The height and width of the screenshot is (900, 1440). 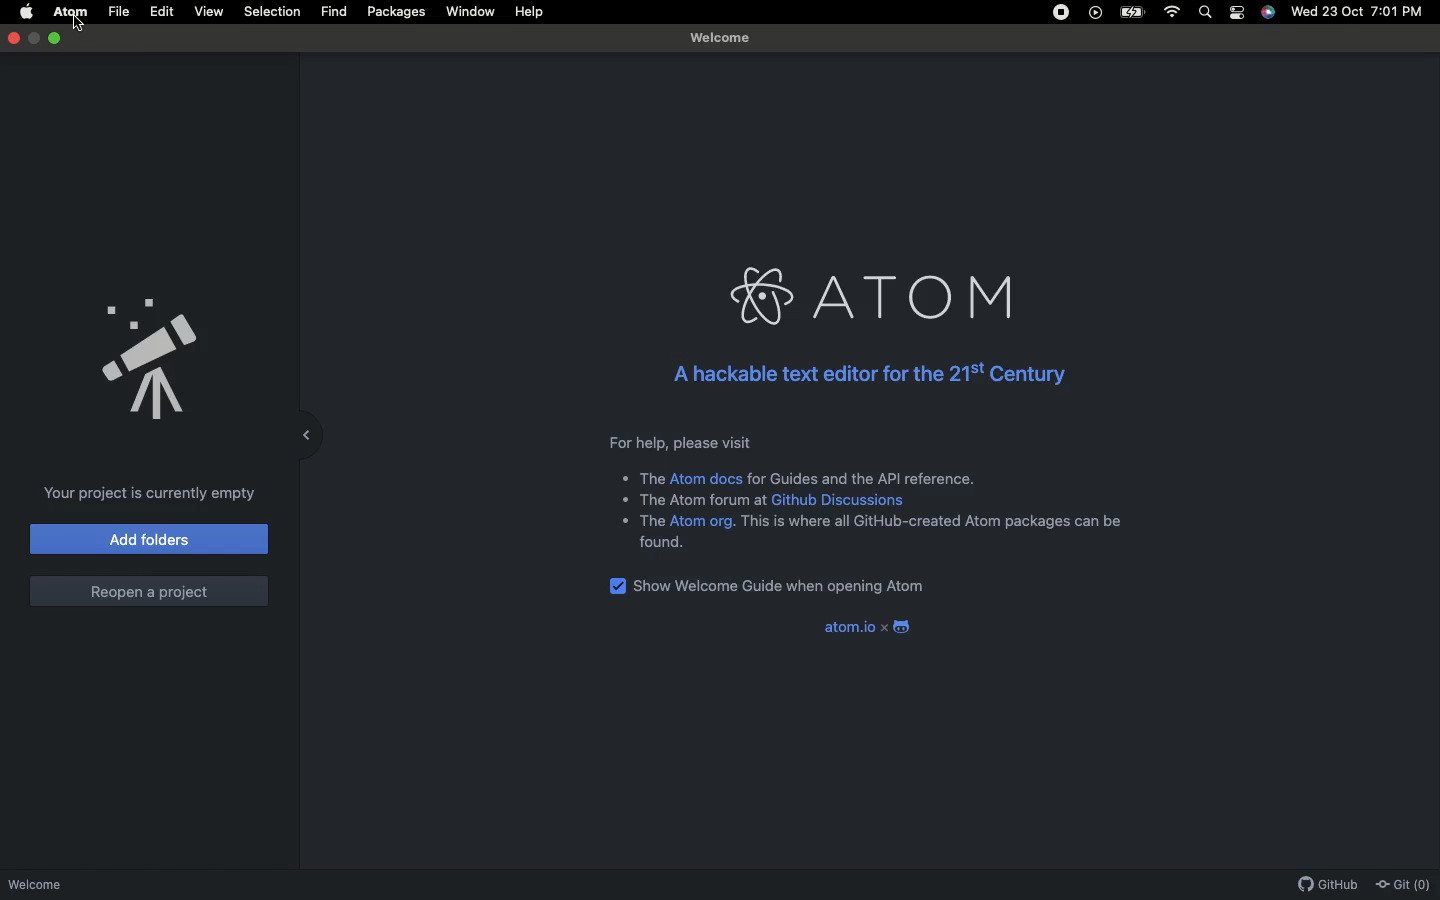 I want to click on Atom, so click(x=69, y=11).